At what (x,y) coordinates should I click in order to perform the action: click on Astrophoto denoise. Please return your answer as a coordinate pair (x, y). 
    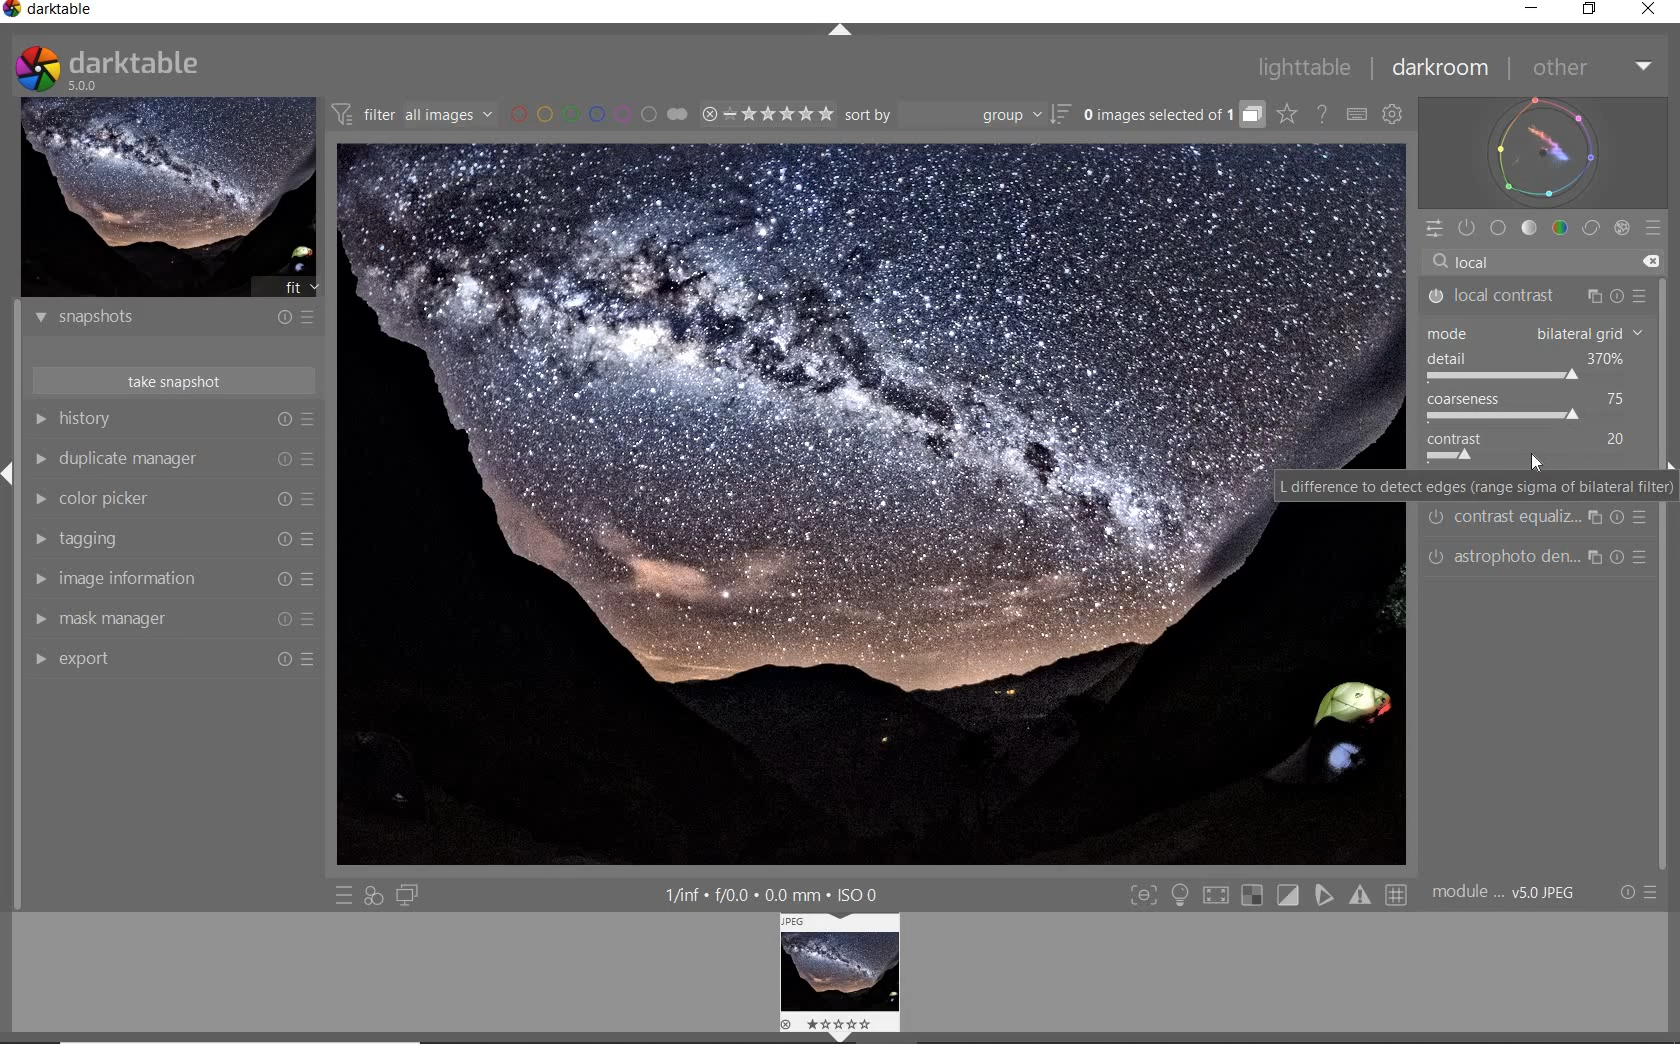
    Looking at the image, I should click on (1515, 557).